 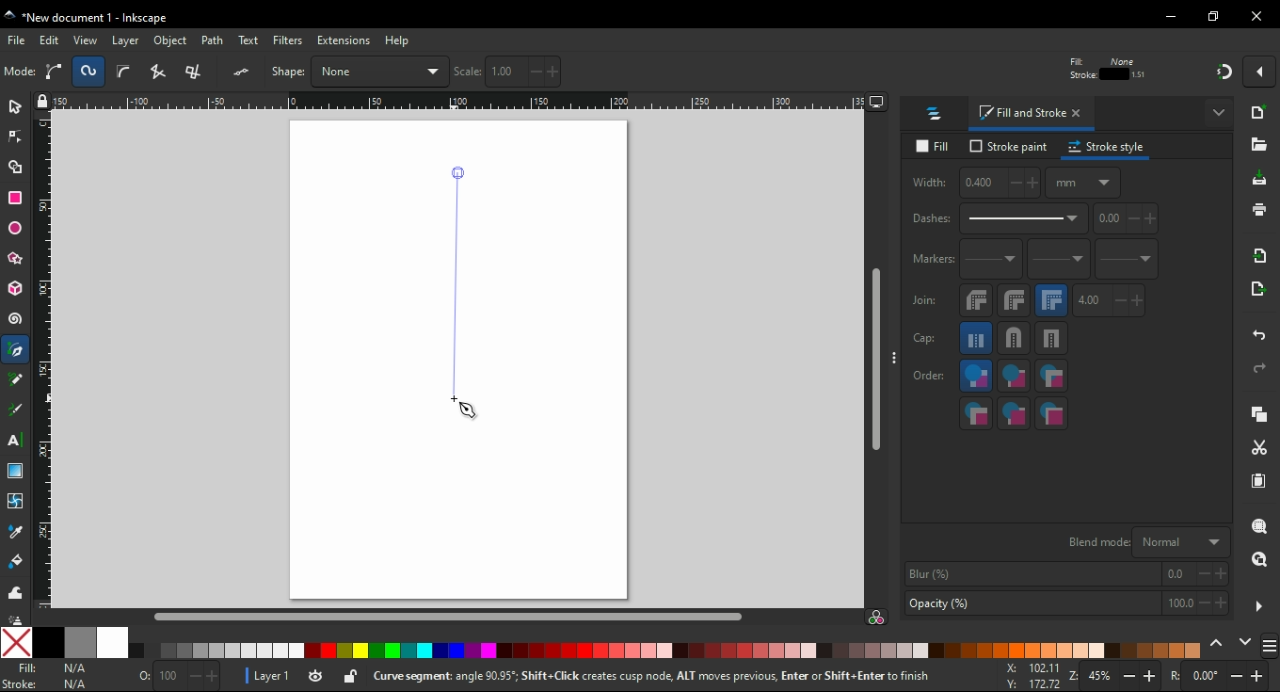 What do you see at coordinates (16, 135) in the screenshot?
I see `node tool` at bounding box center [16, 135].